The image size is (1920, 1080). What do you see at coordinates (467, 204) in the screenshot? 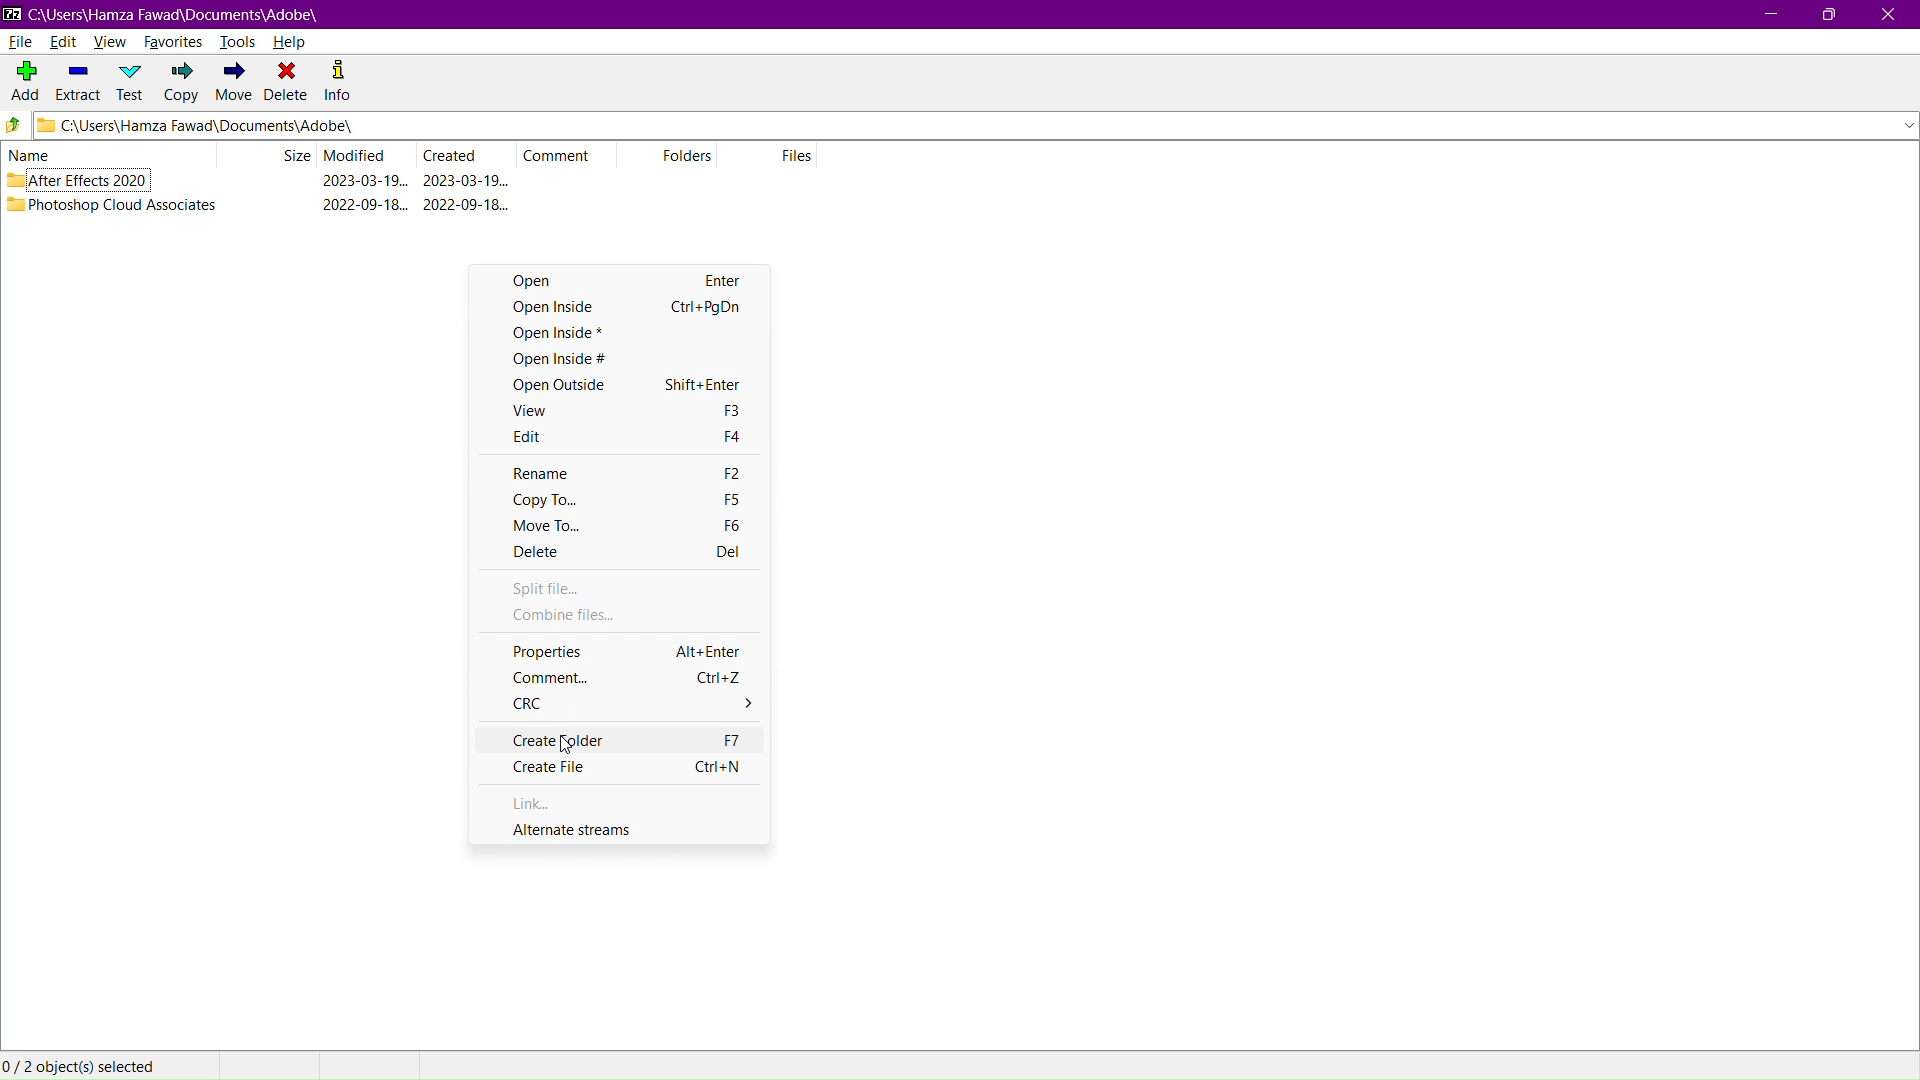
I see `created date & time` at bounding box center [467, 204].